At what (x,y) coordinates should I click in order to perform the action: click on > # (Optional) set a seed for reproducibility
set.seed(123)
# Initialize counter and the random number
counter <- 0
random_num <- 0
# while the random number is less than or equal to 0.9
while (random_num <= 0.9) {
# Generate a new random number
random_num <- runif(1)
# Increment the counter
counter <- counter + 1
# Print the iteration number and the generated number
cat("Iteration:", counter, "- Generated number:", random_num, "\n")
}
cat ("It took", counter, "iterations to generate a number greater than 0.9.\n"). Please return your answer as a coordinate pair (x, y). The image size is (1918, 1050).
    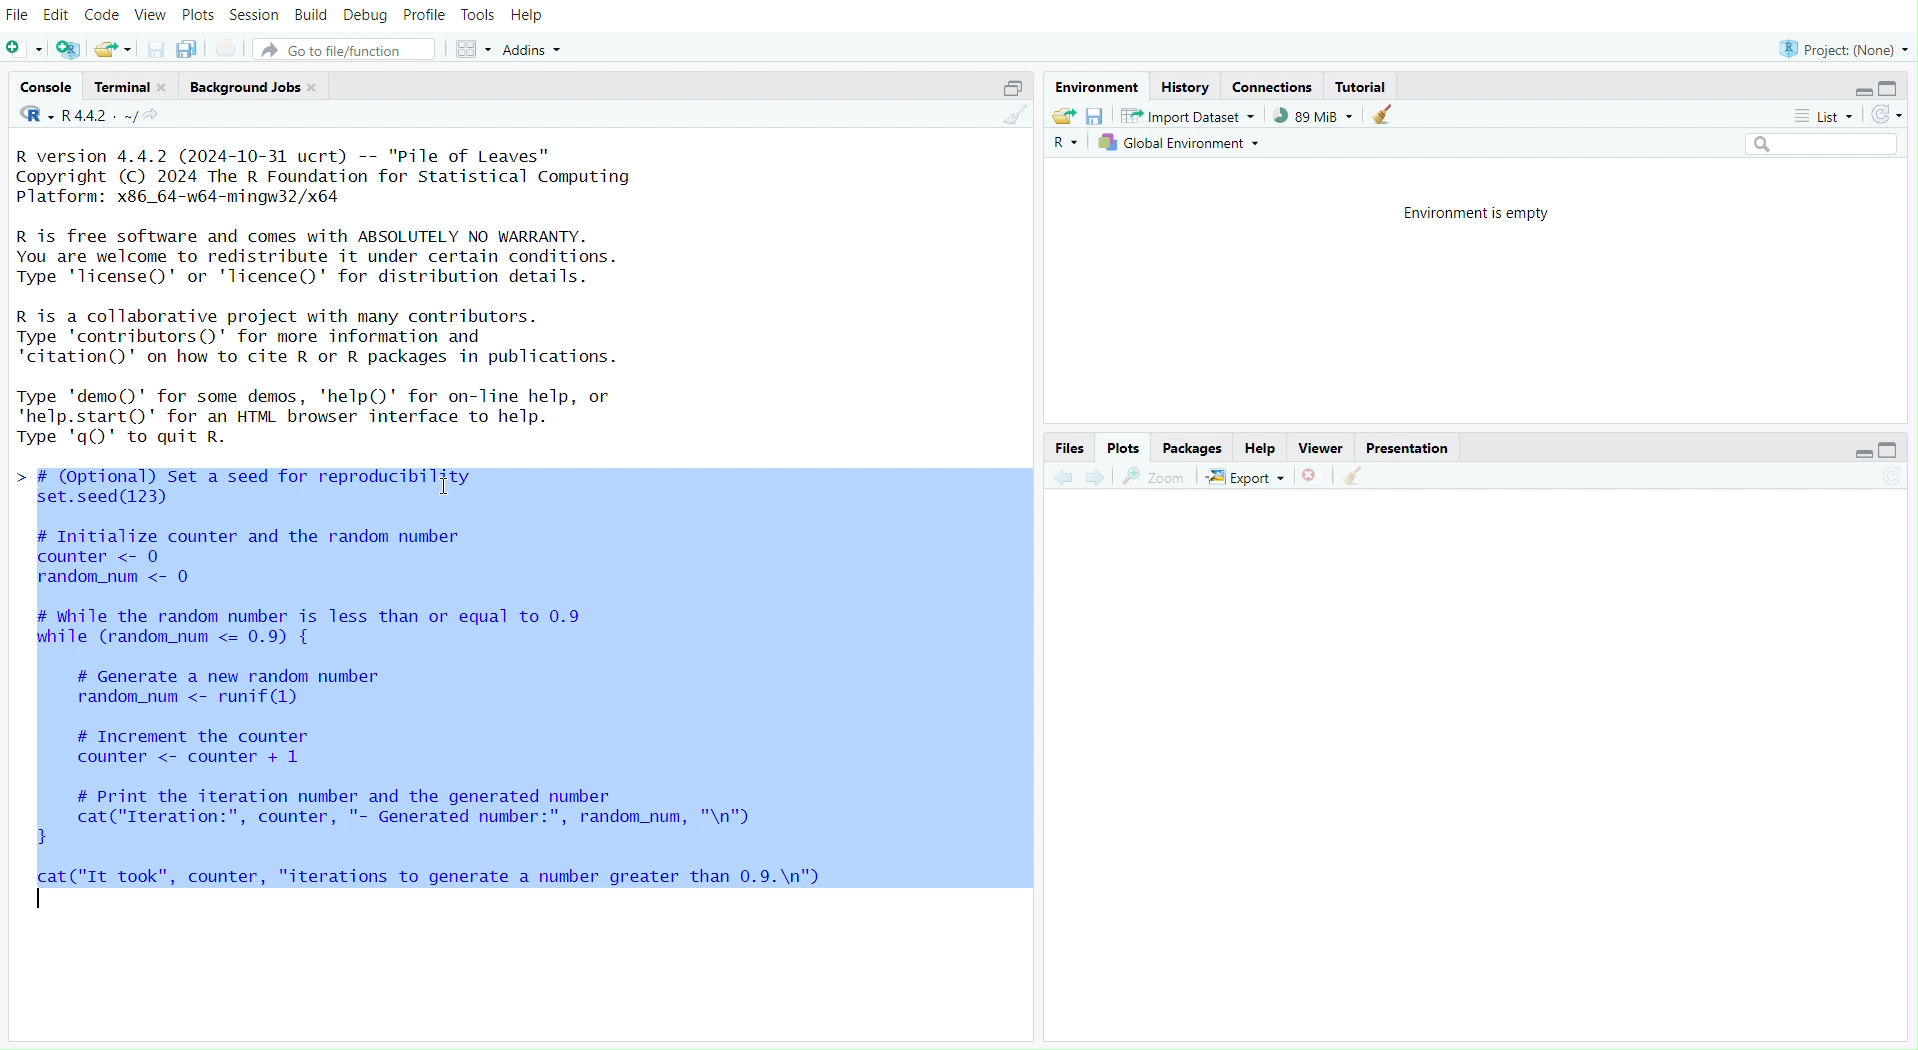
    Looking at the image, I should click on (524, 680).